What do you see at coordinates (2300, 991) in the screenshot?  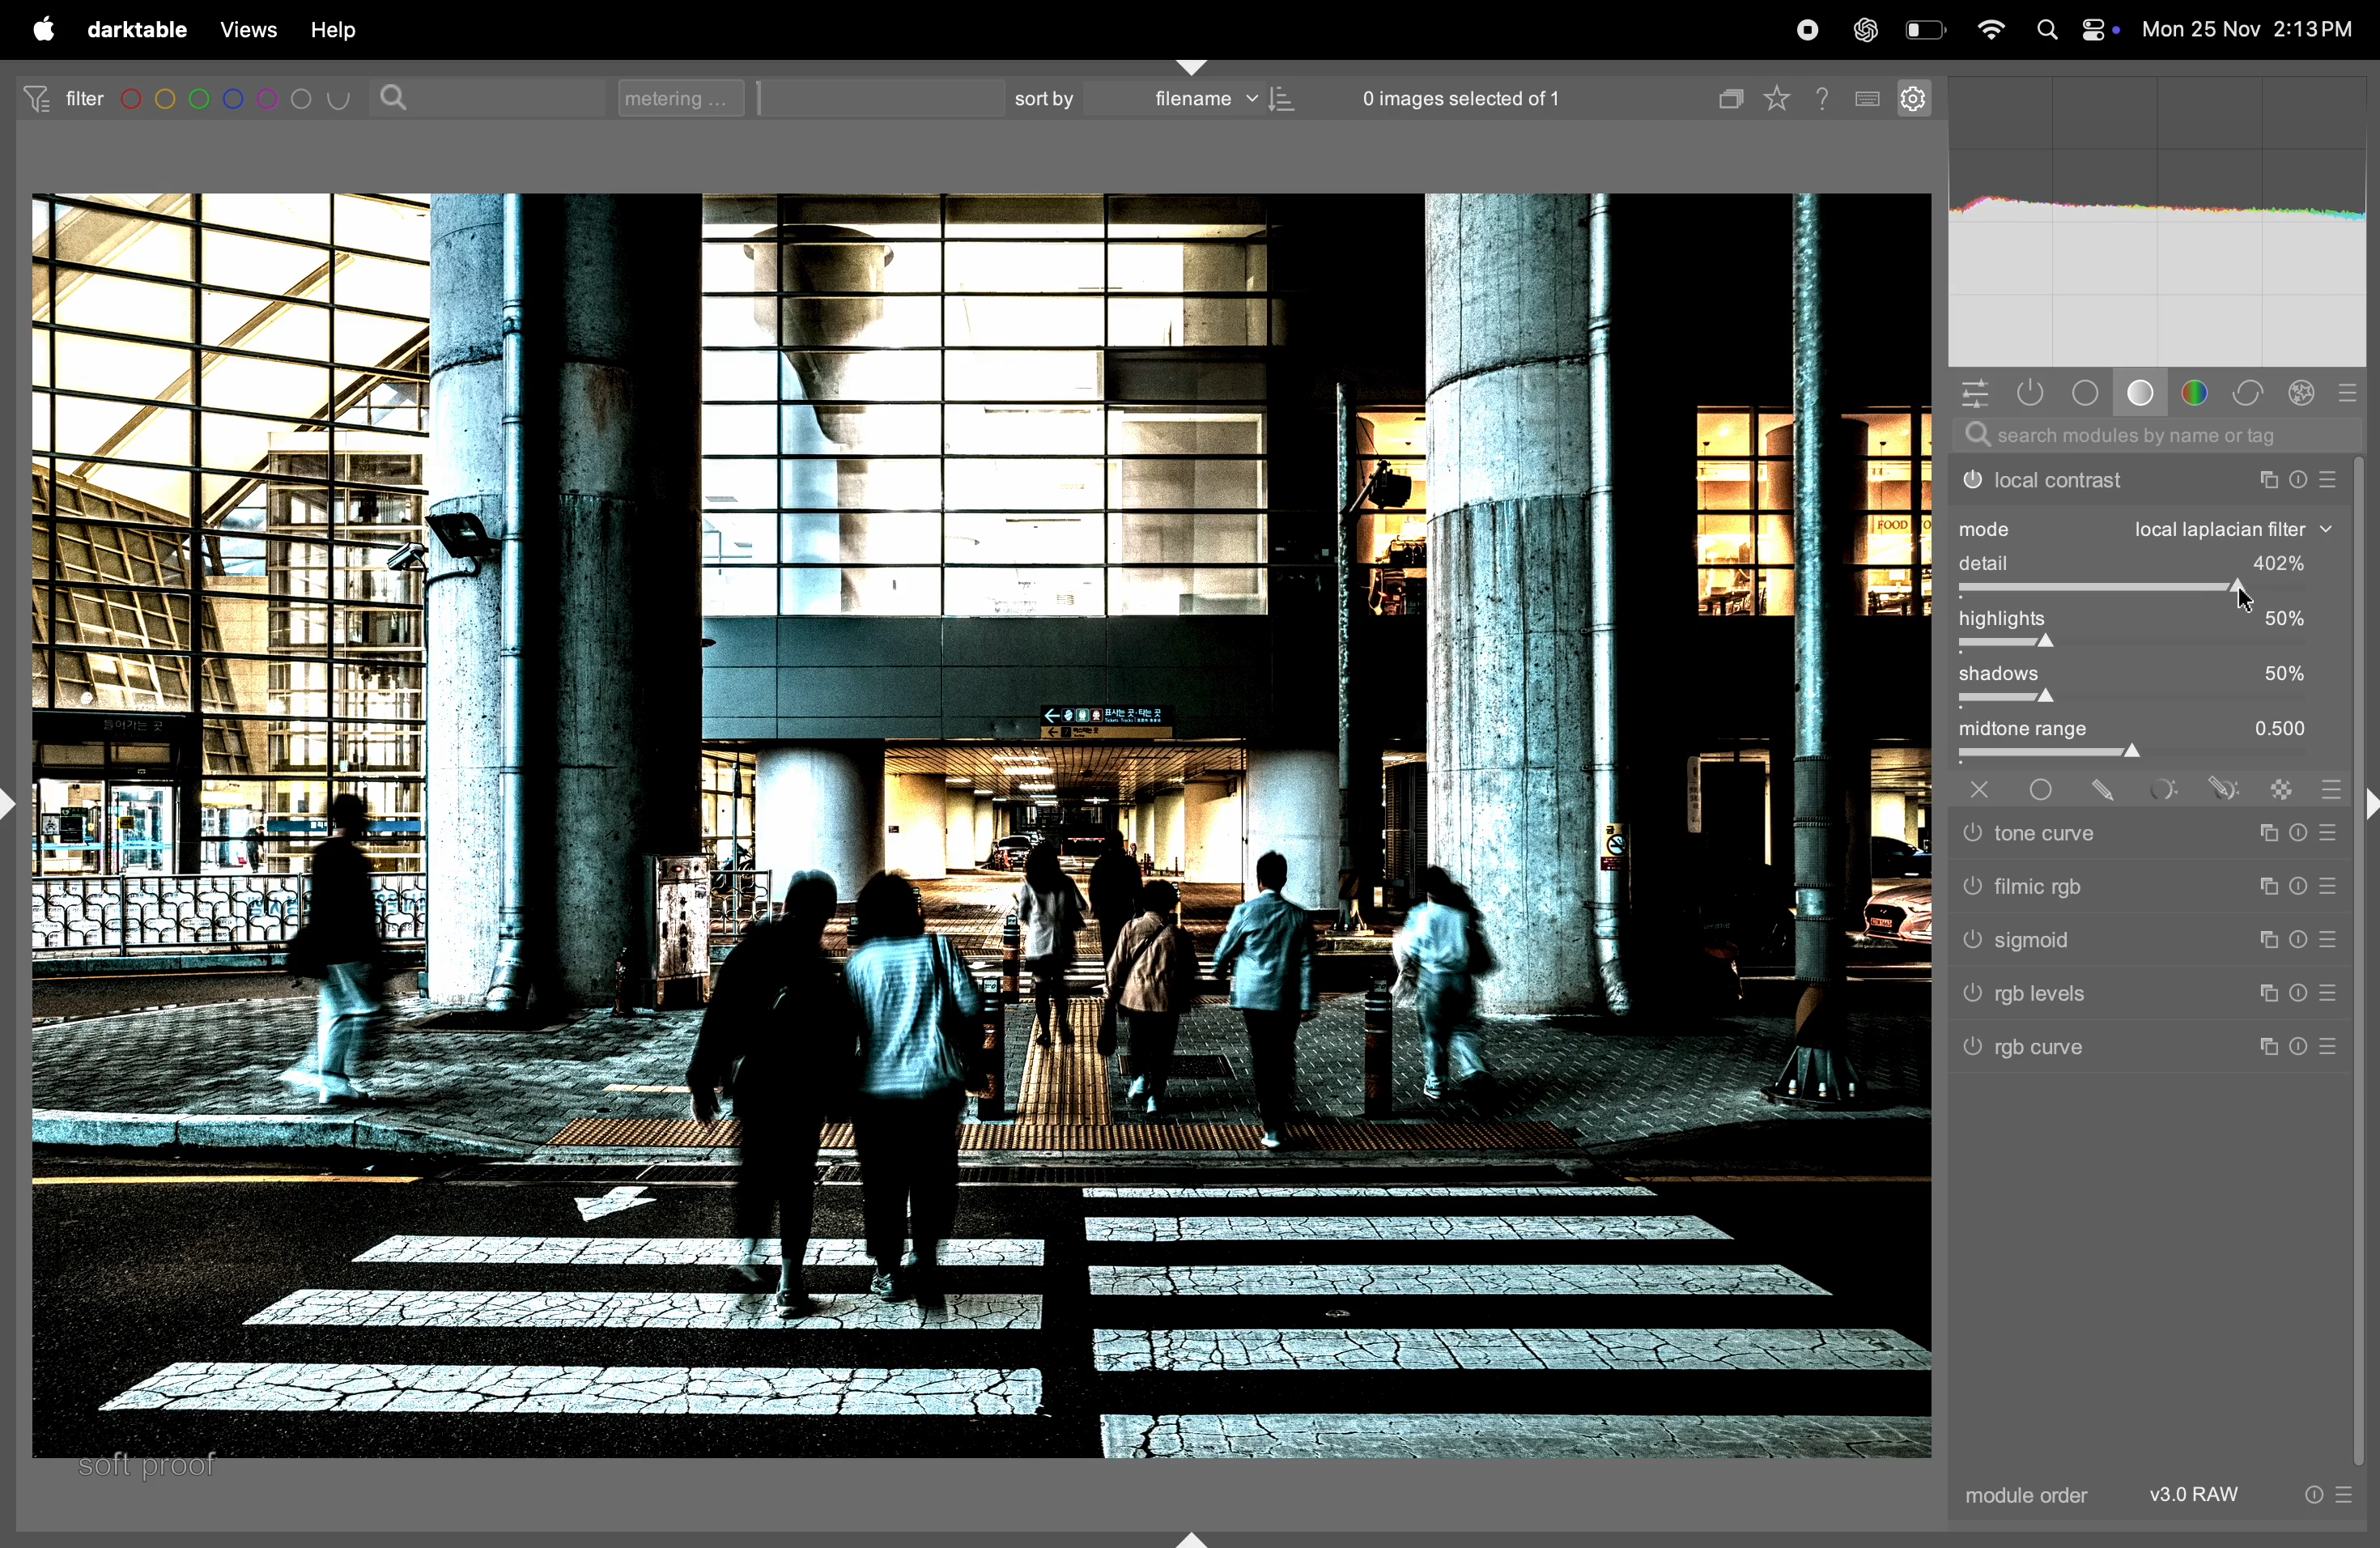 I see `reset` at bounding box center [2300, 991].